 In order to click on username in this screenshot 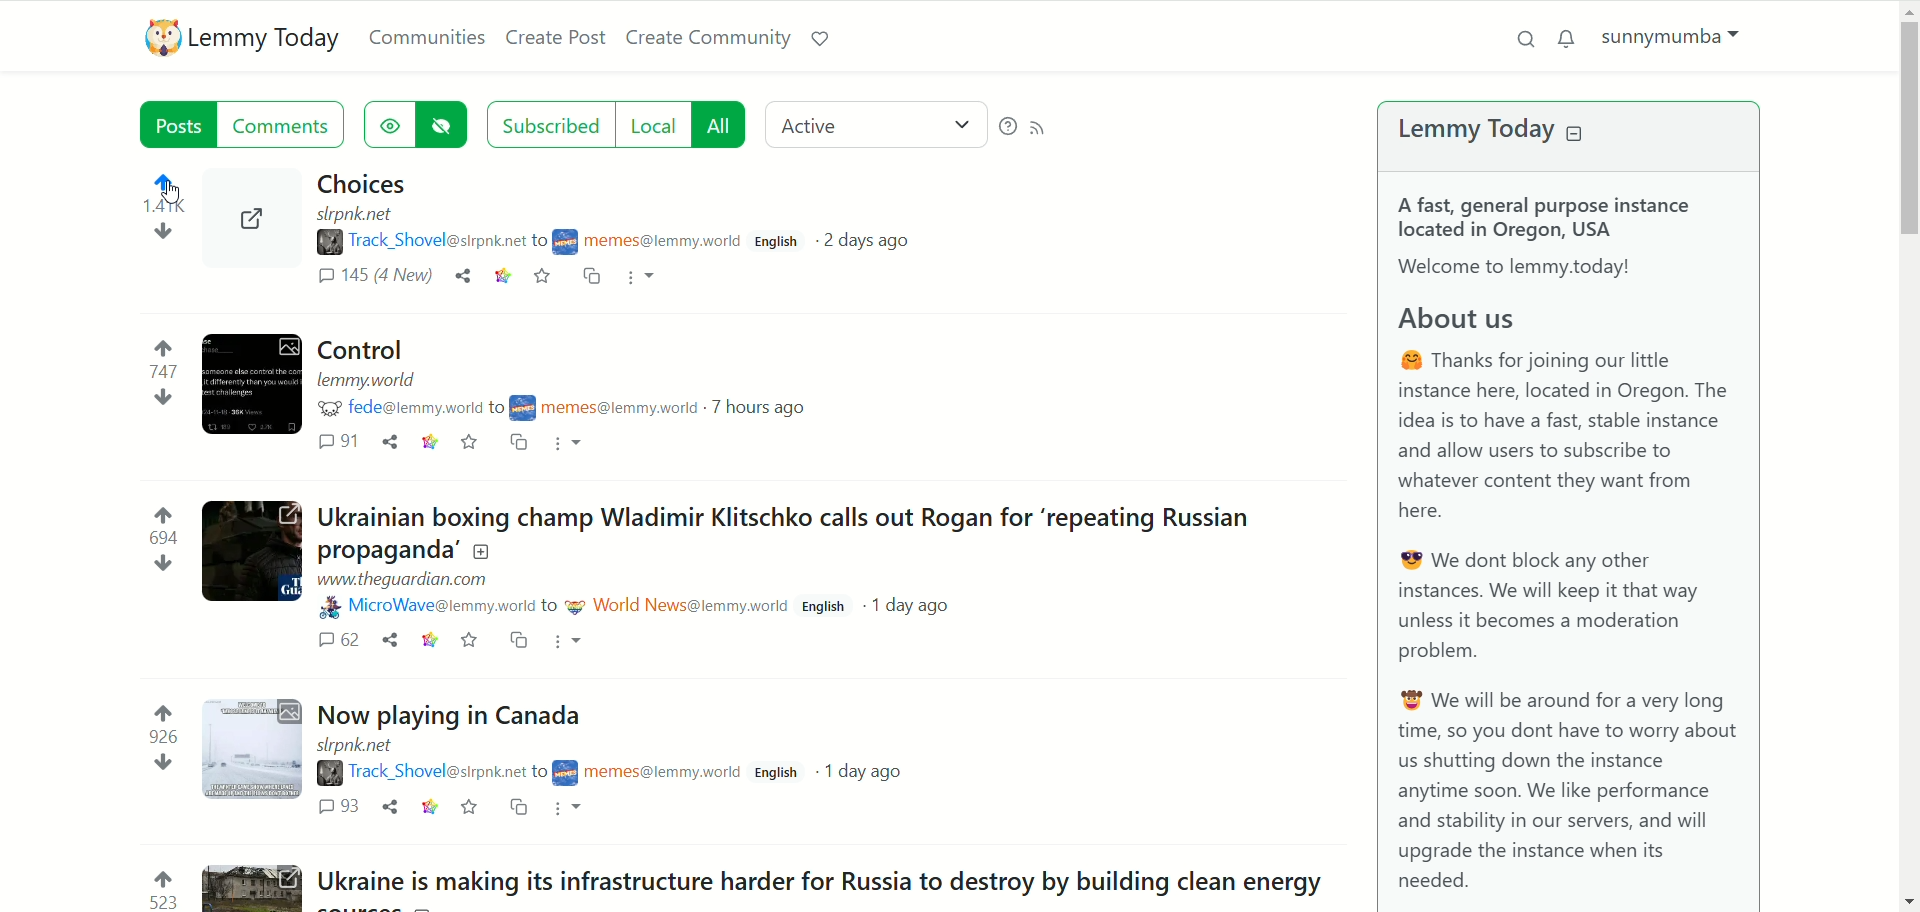, I will do `click(436, 773)`.